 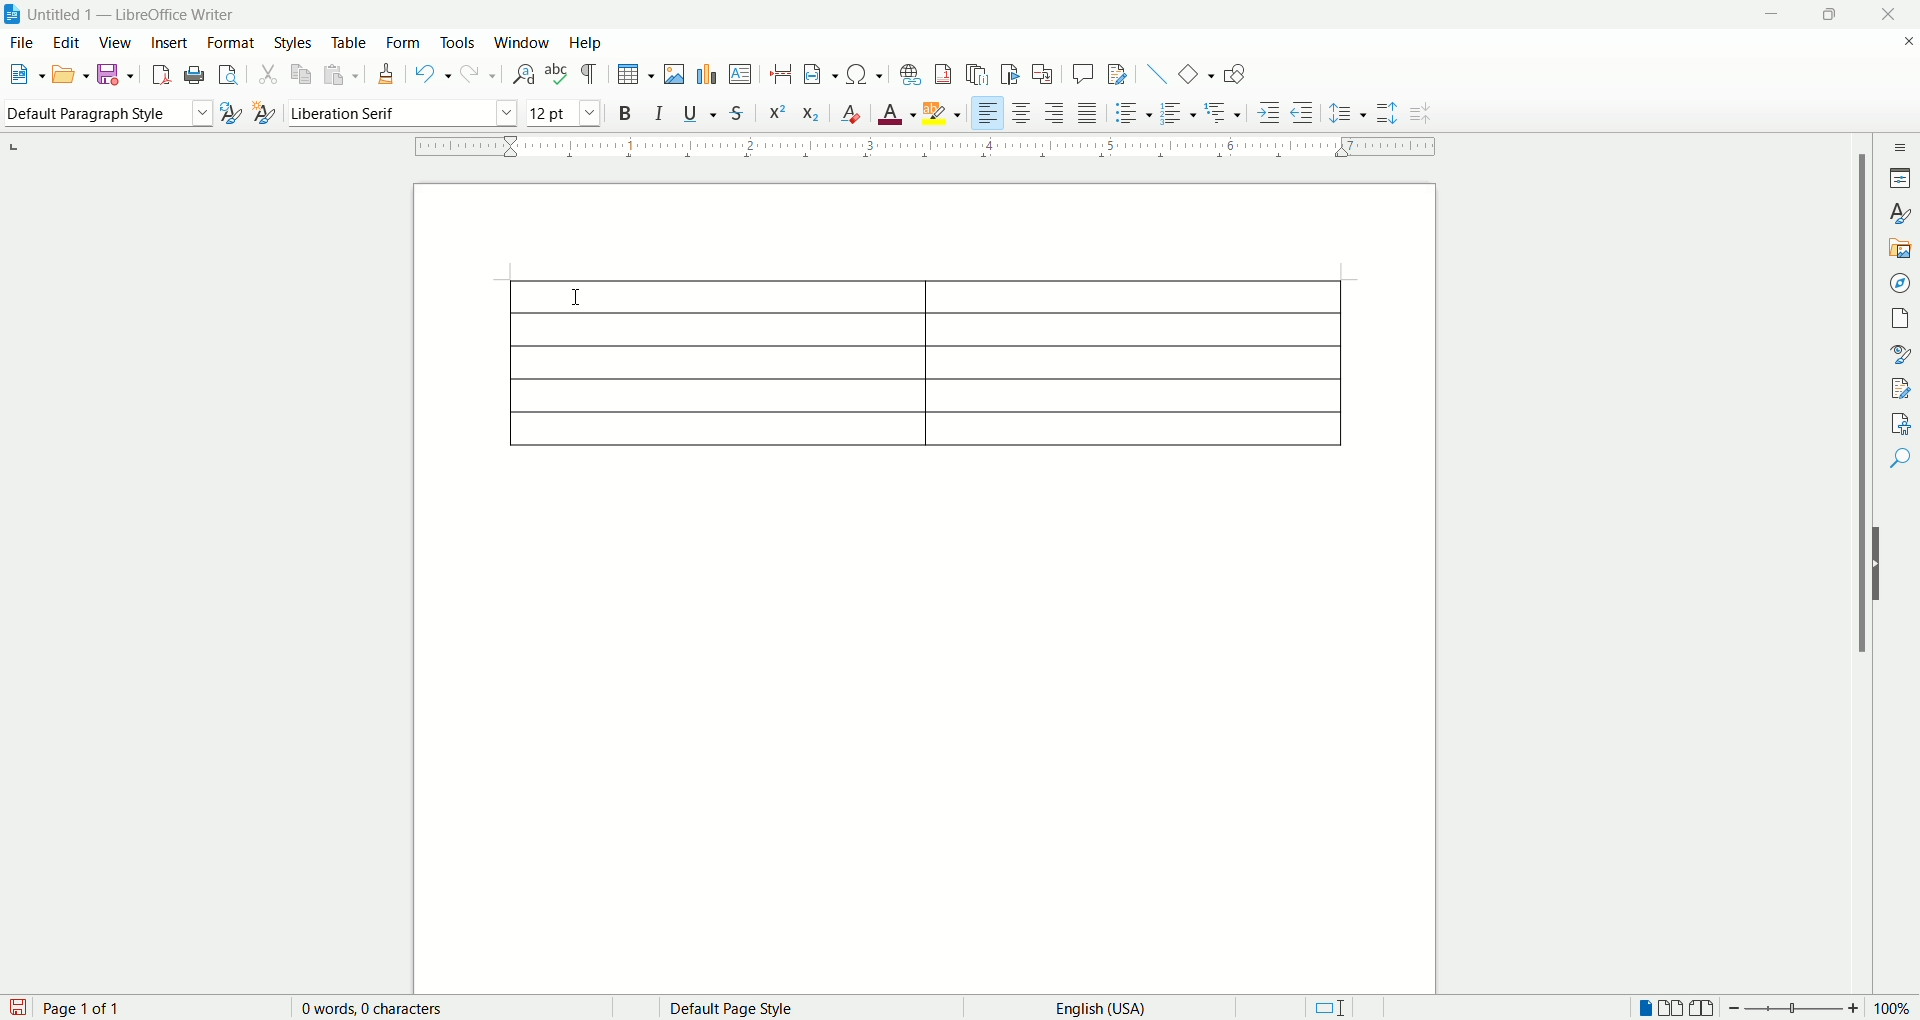 What do you see at coordinates (908, 72) in the screenshot?
I see `insert hyperlink` at bounding box center [908, 72].